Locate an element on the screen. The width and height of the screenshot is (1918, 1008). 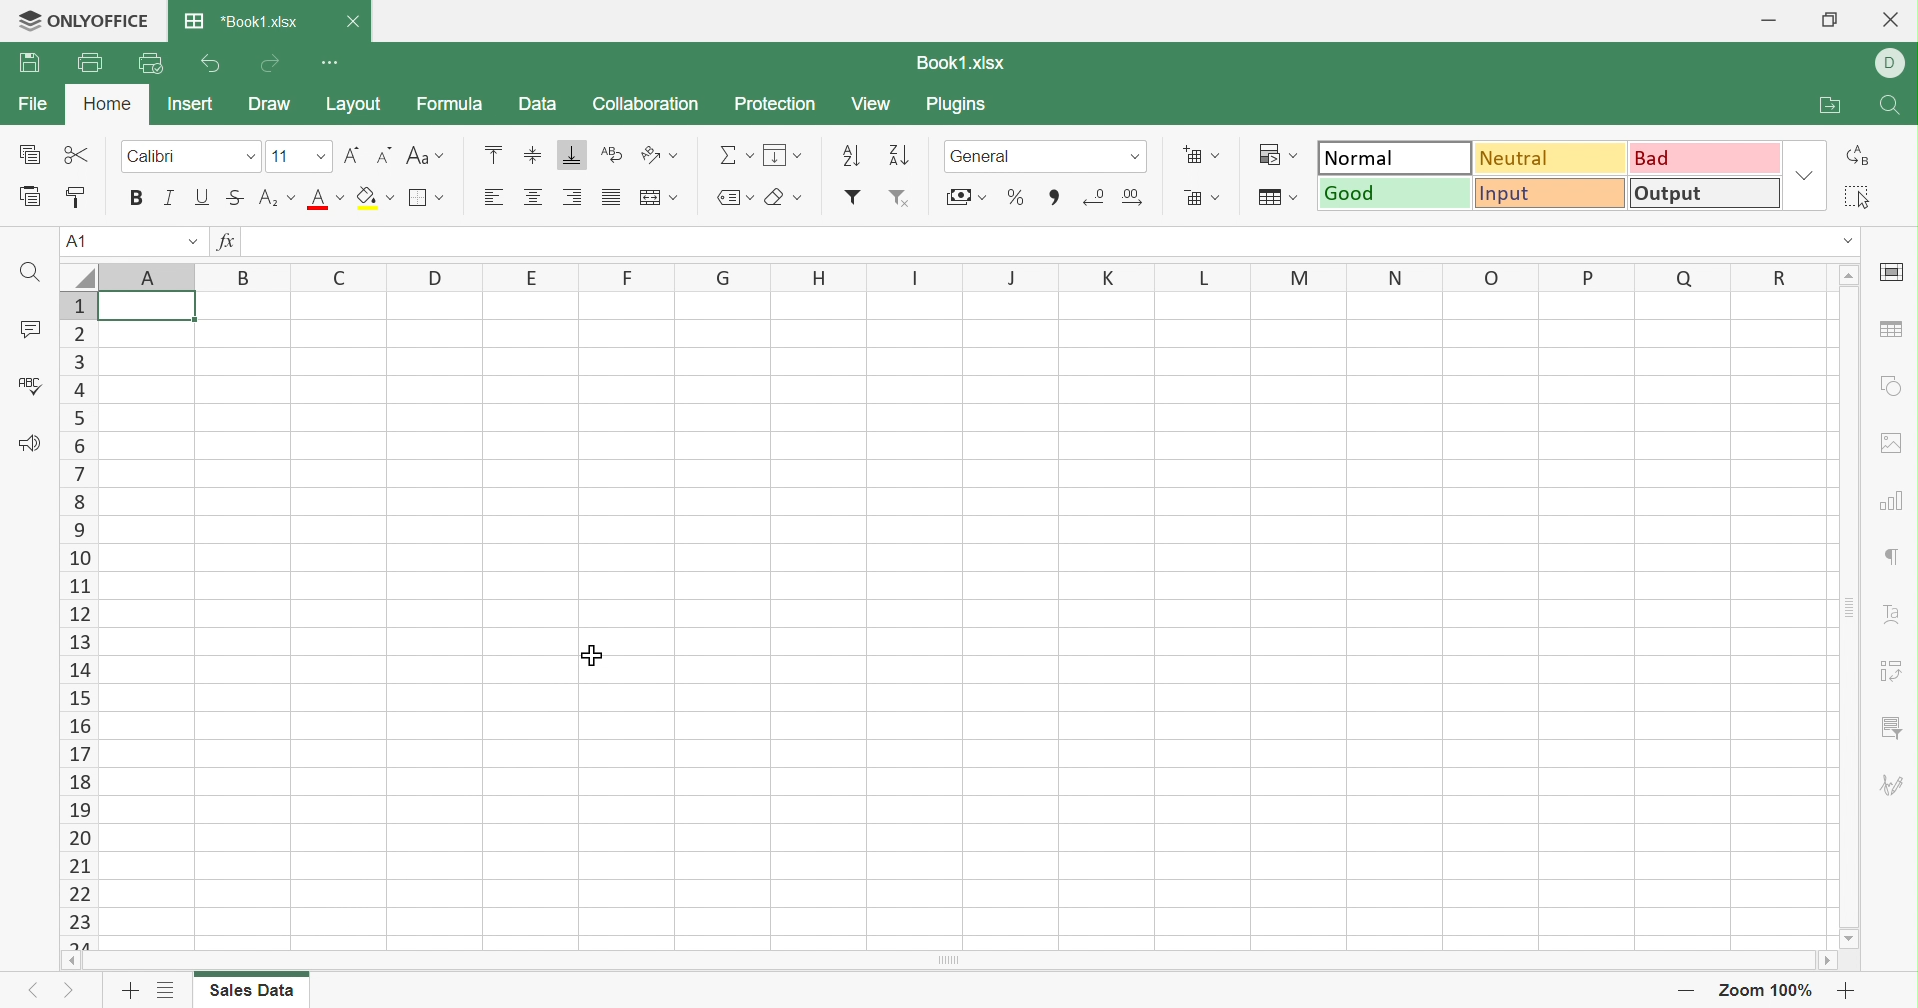
Superscript/Subscript is located at coordinates (272, 195).